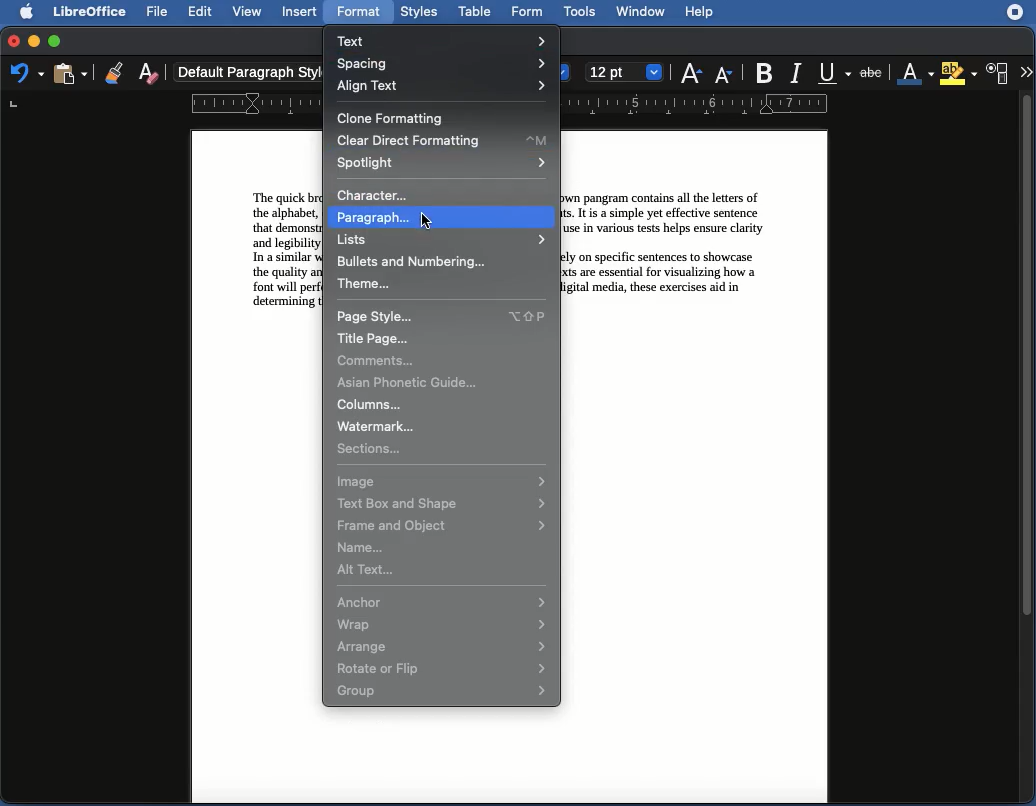 The image size is (1036, 806). I want to click on Maximize, so click(55, 42).